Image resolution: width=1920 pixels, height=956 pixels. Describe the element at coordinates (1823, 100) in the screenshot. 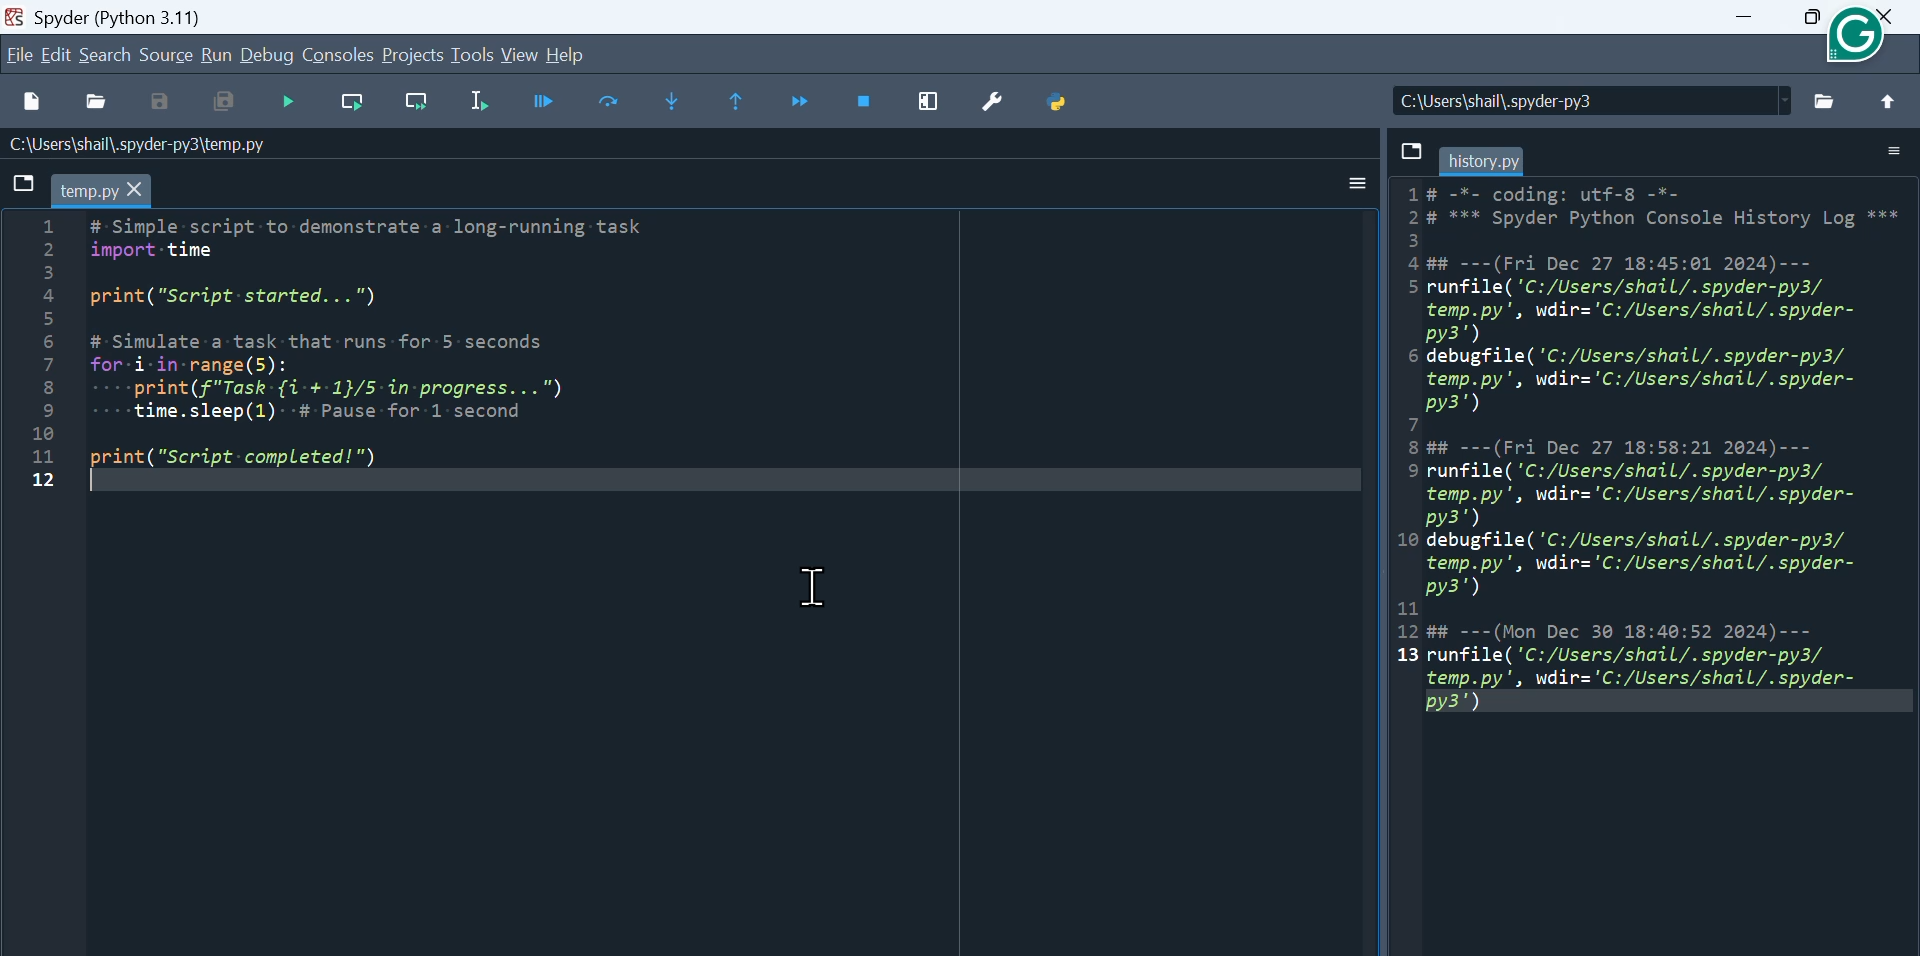

I see `folder` at that location.